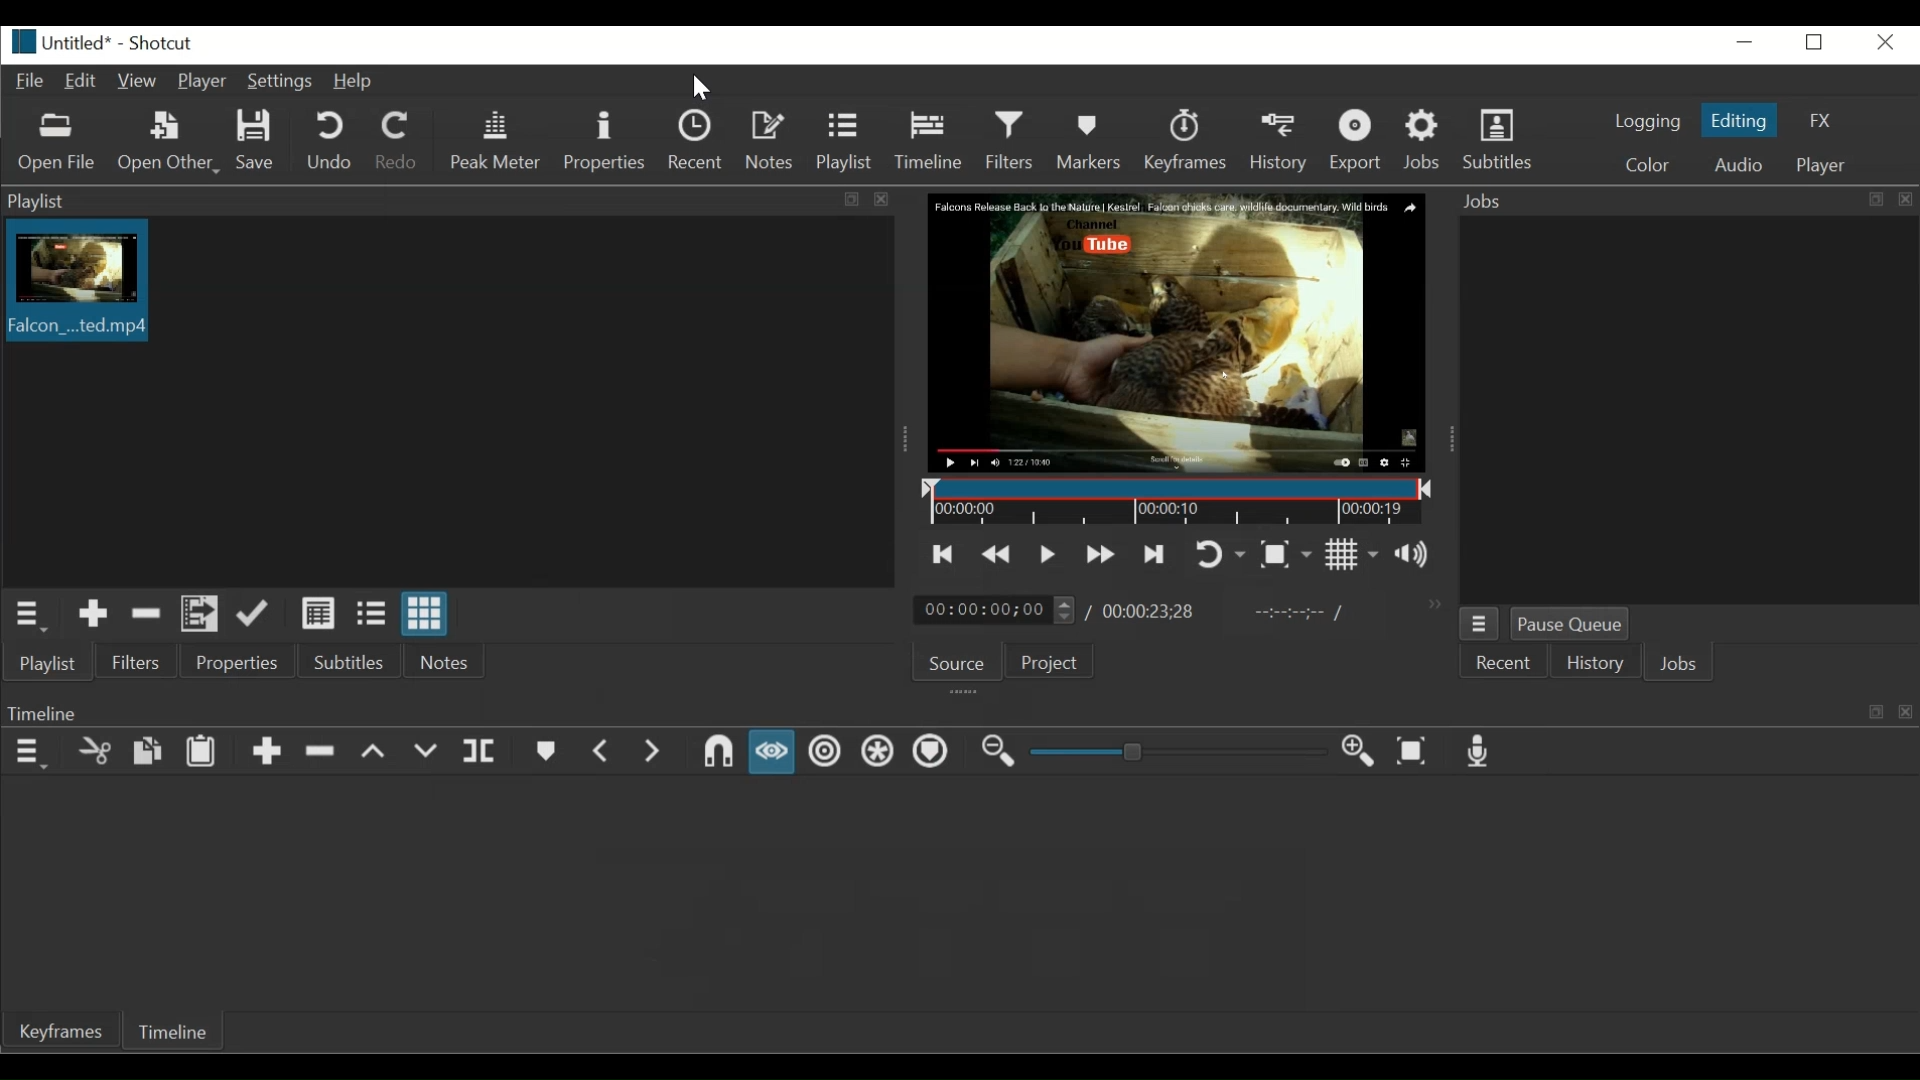 The width and height of the screenshot is (1920, 1080). What do you see at coordinates (350, 661) in the screenshot?
I see `Subtitles` at bounding box center [350, 661].